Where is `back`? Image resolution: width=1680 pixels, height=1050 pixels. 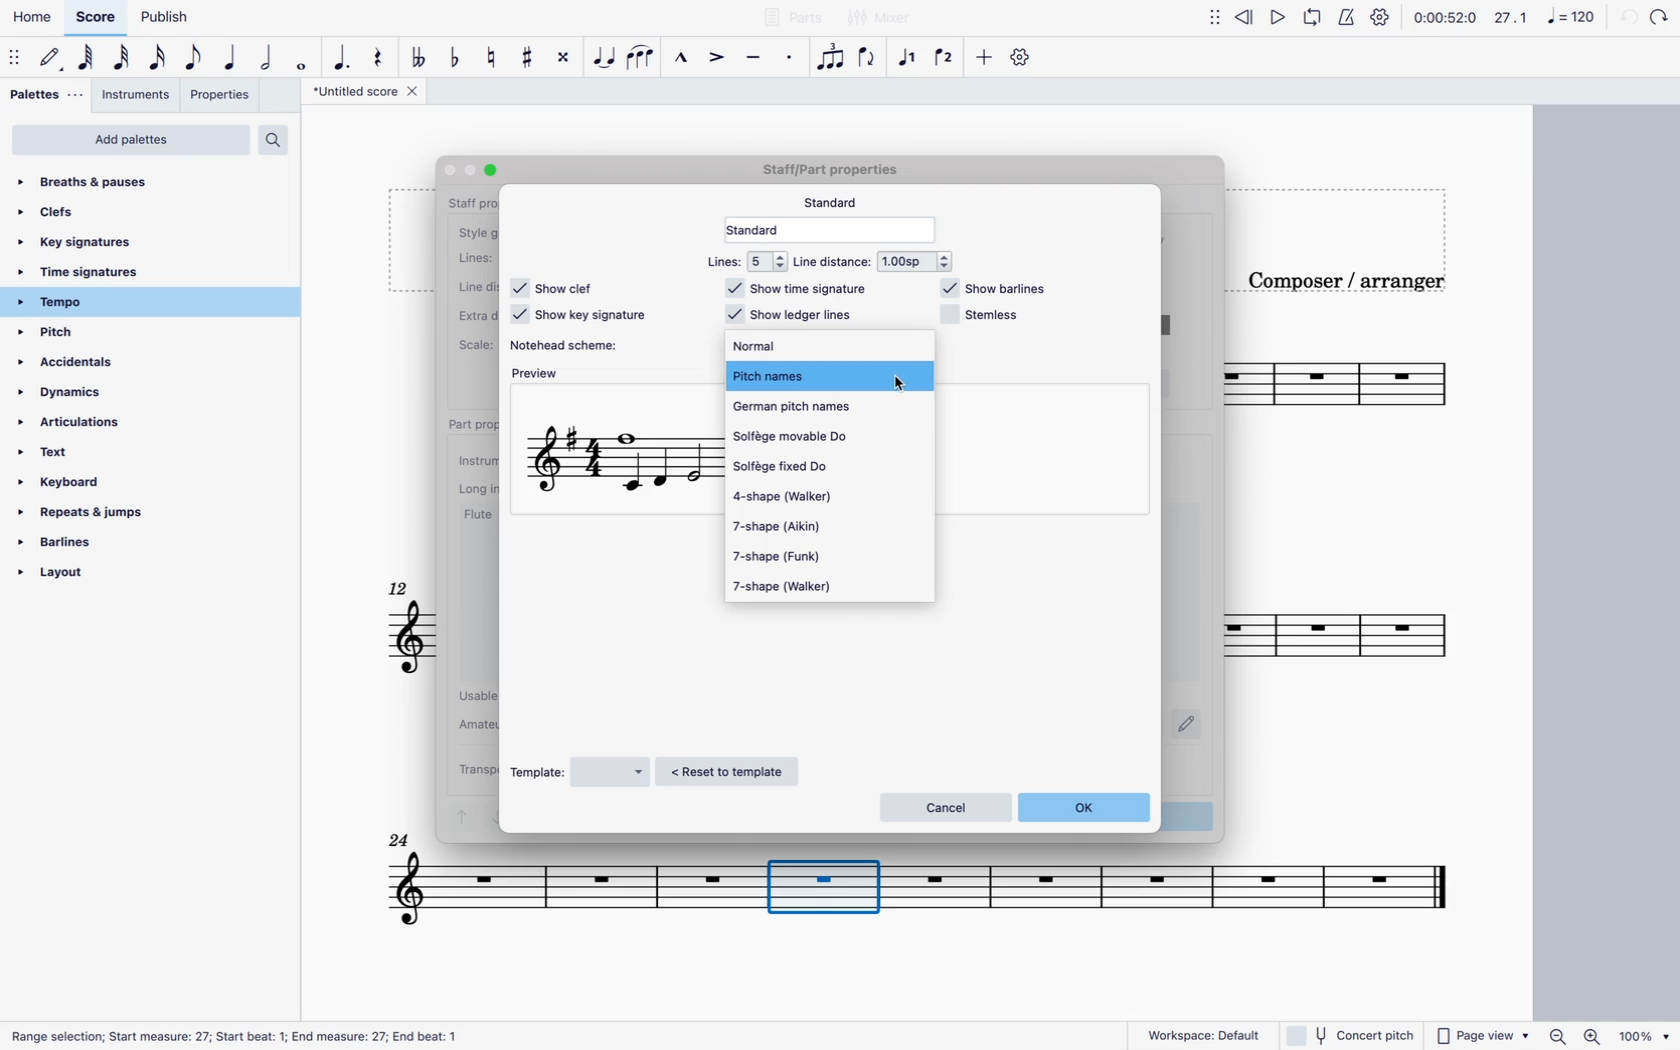
back is located at coordinates (1627, 18).